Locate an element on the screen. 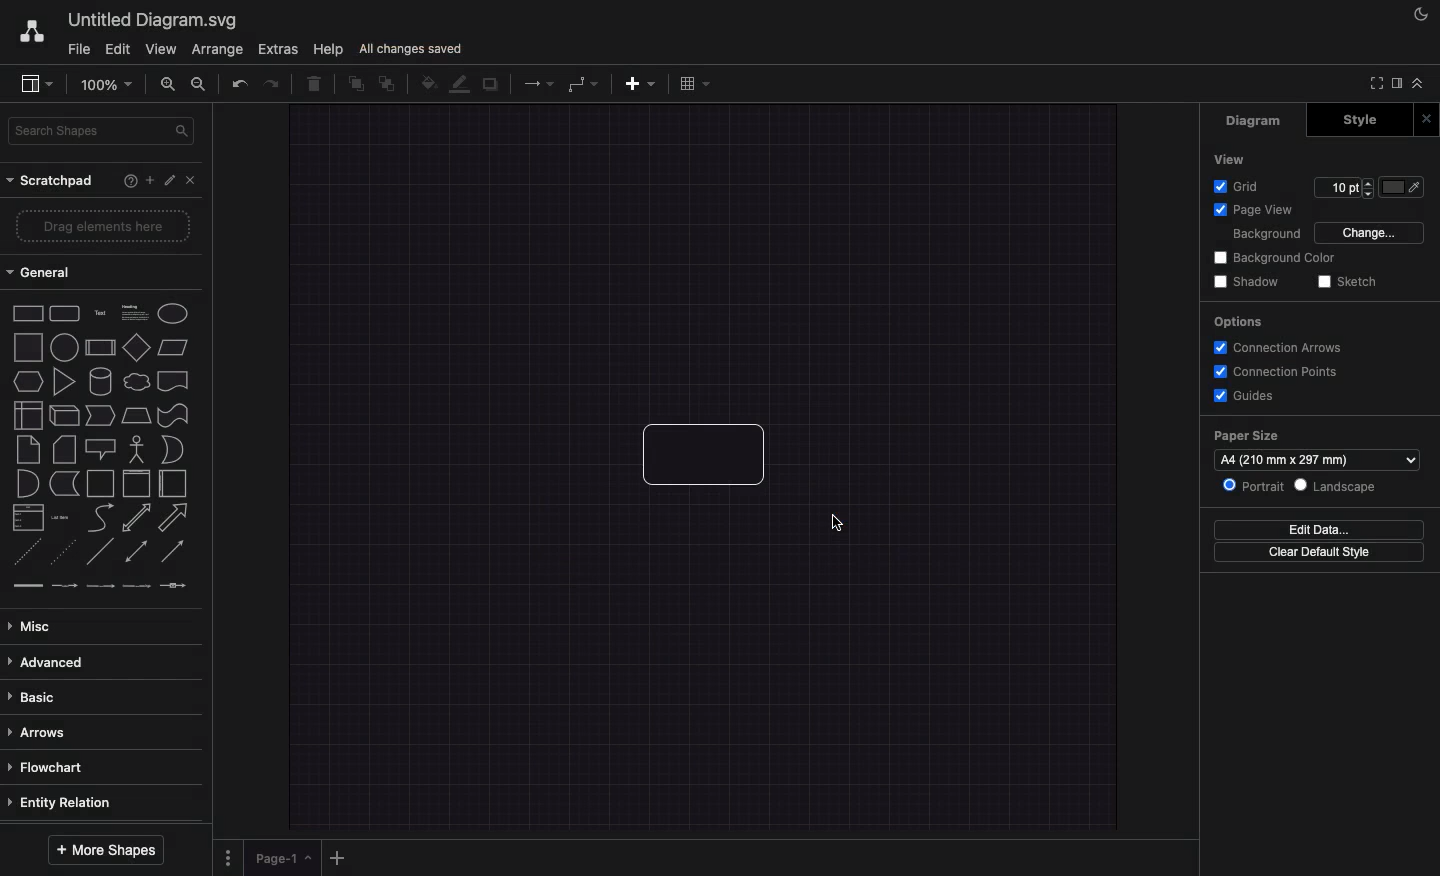 This screenshot has height=876, width=1440. Waypoints is located at coordinates (583, 85).